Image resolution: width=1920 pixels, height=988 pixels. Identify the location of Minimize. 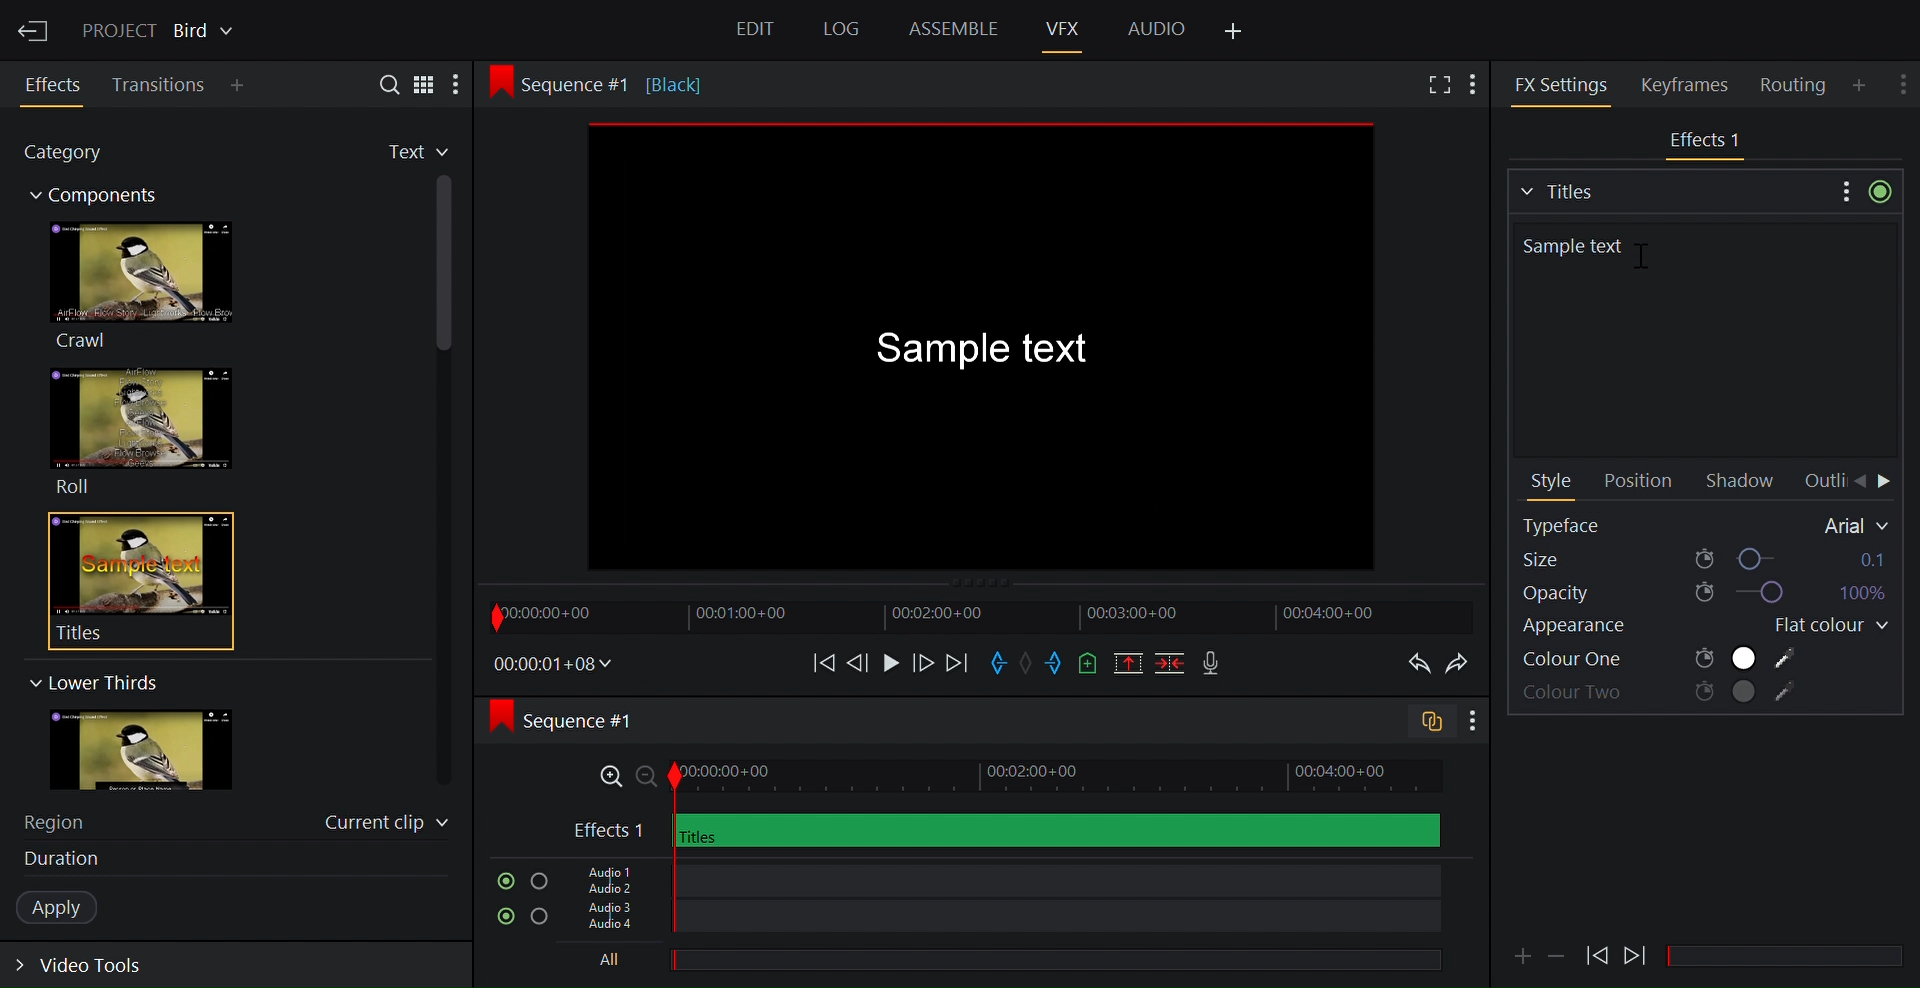
(1558, 954).